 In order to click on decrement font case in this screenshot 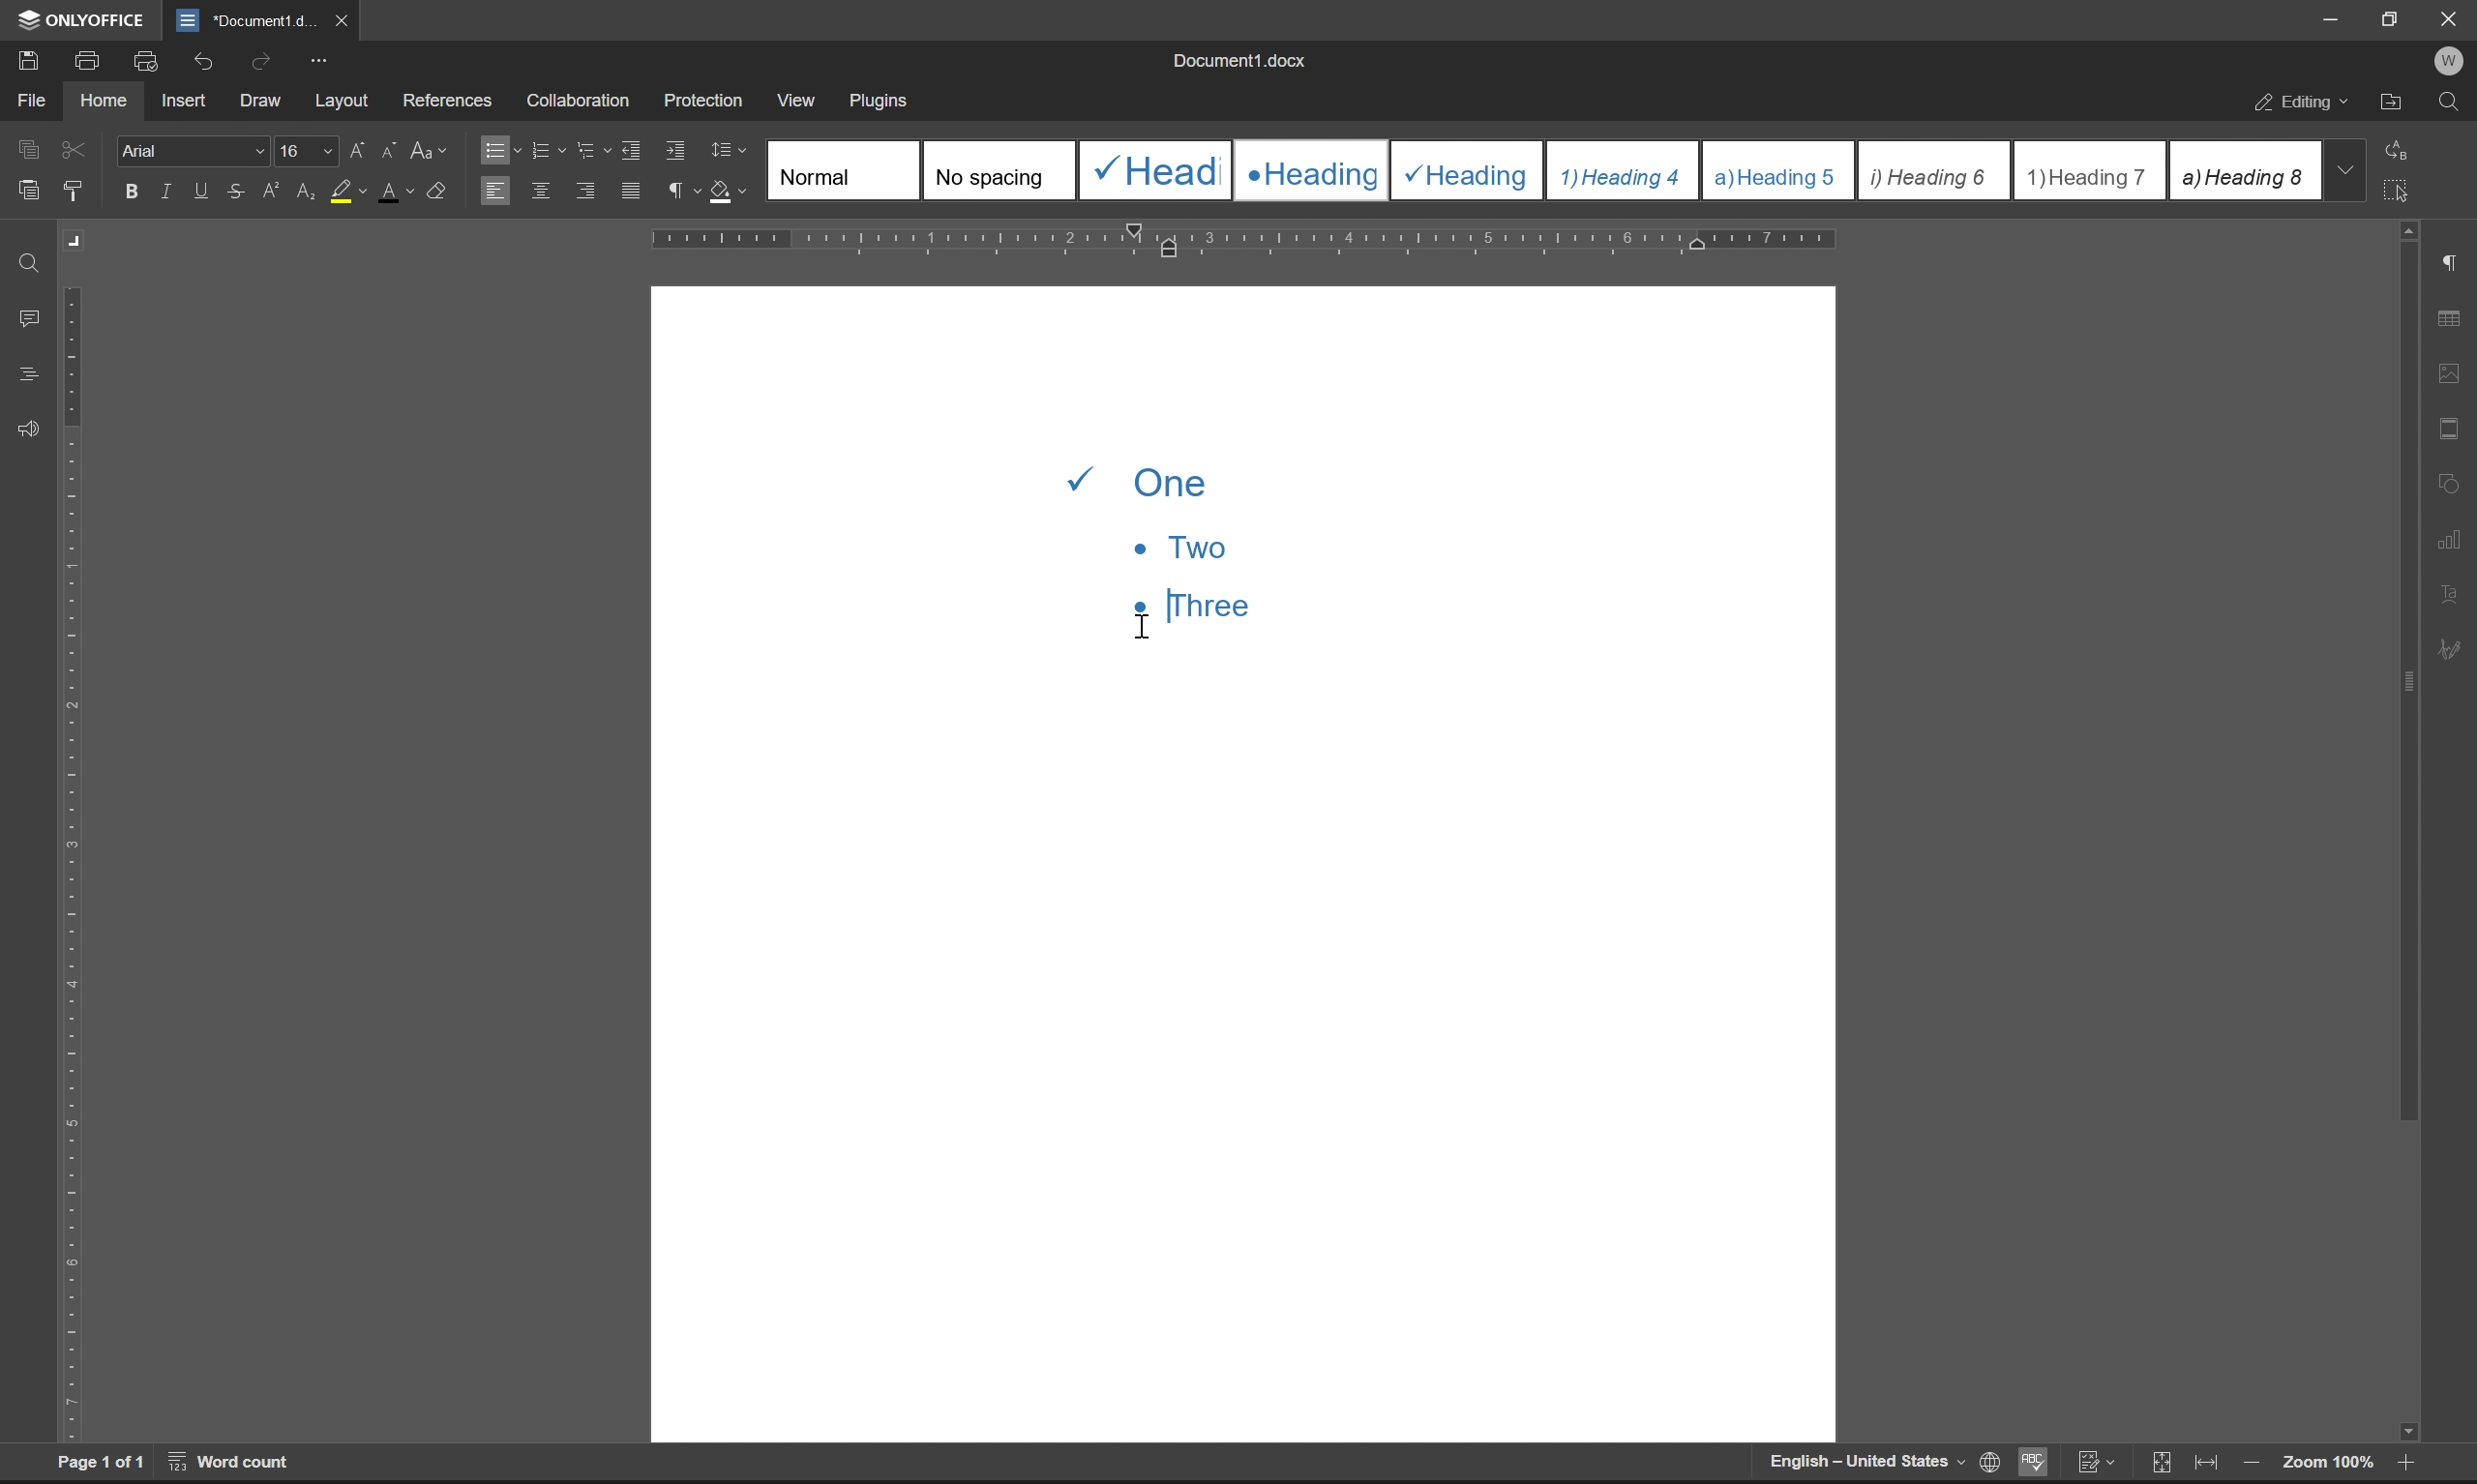, I will do `click(384, 147)`.